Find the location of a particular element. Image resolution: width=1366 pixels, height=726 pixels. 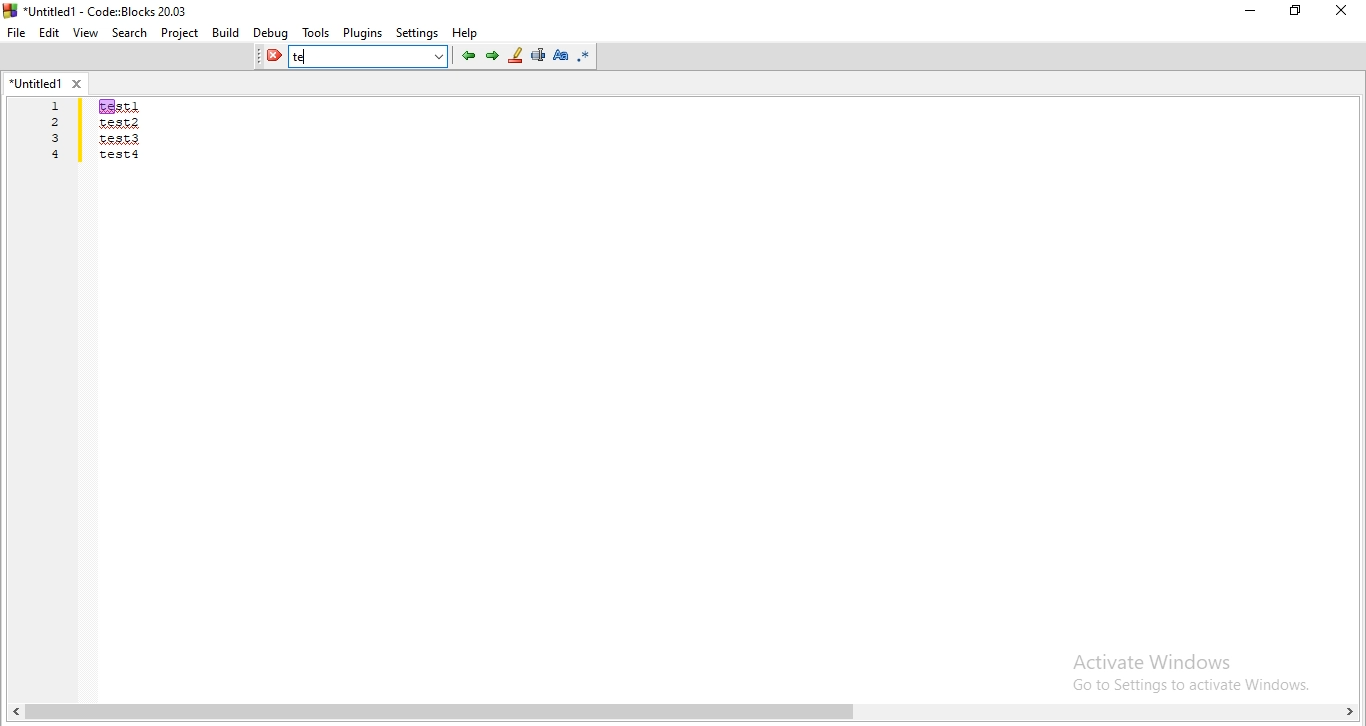

Edit is located at coordinates (49, 33).